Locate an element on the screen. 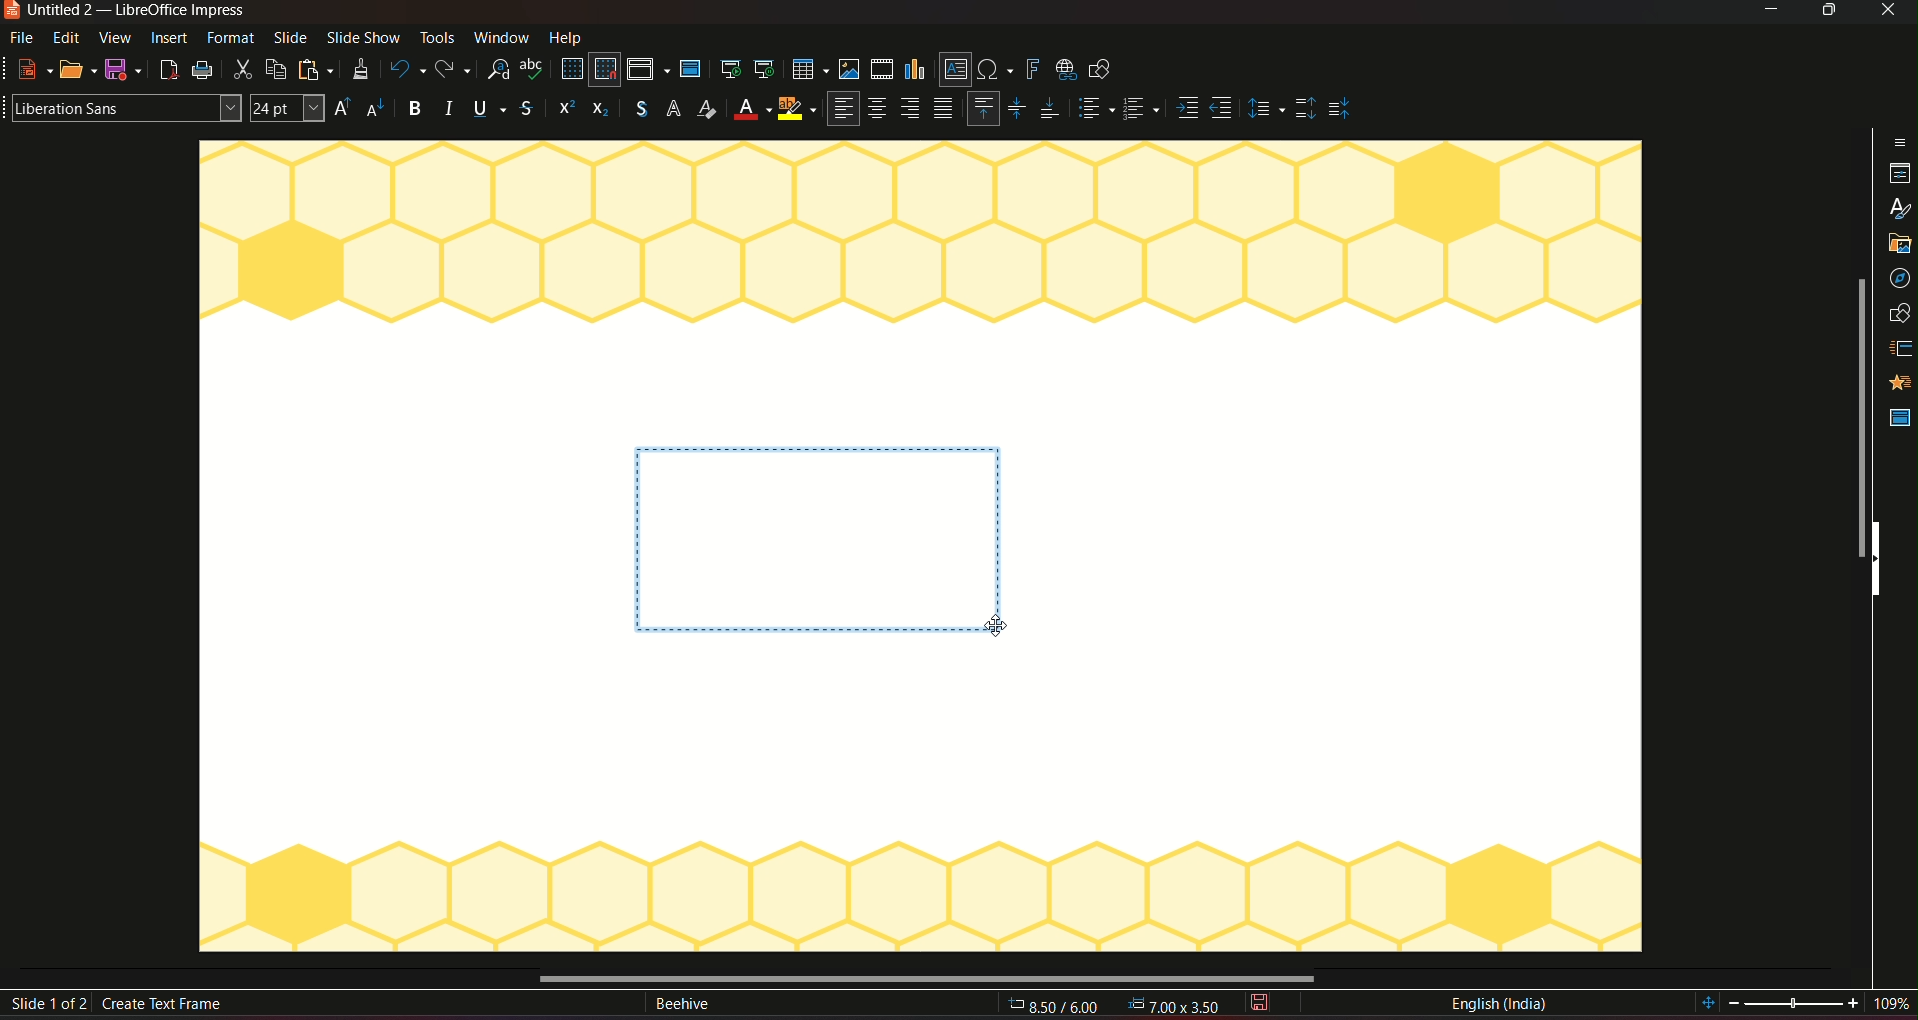  paragraph style 1 is located at coordinates (1094, 110).